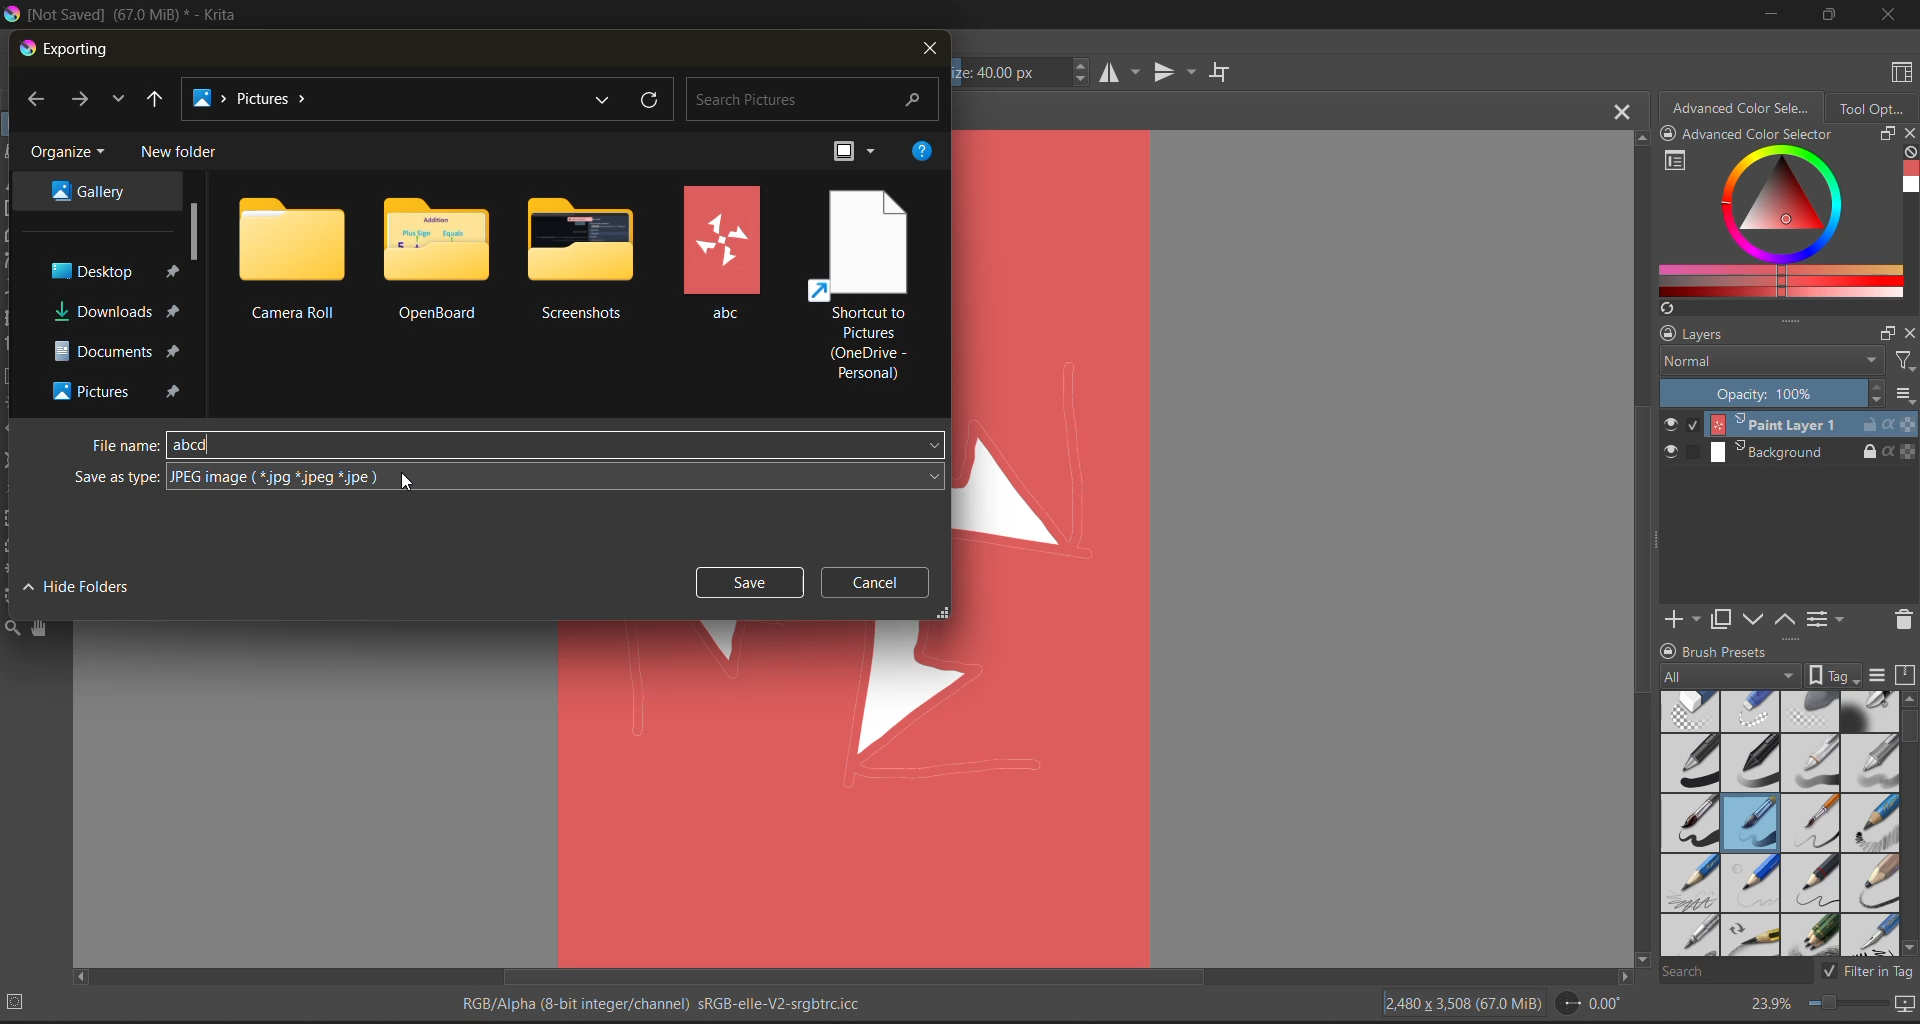 This screenshot has height=1024, width=1920. I want to click on storage resources, so click(1907, 676).